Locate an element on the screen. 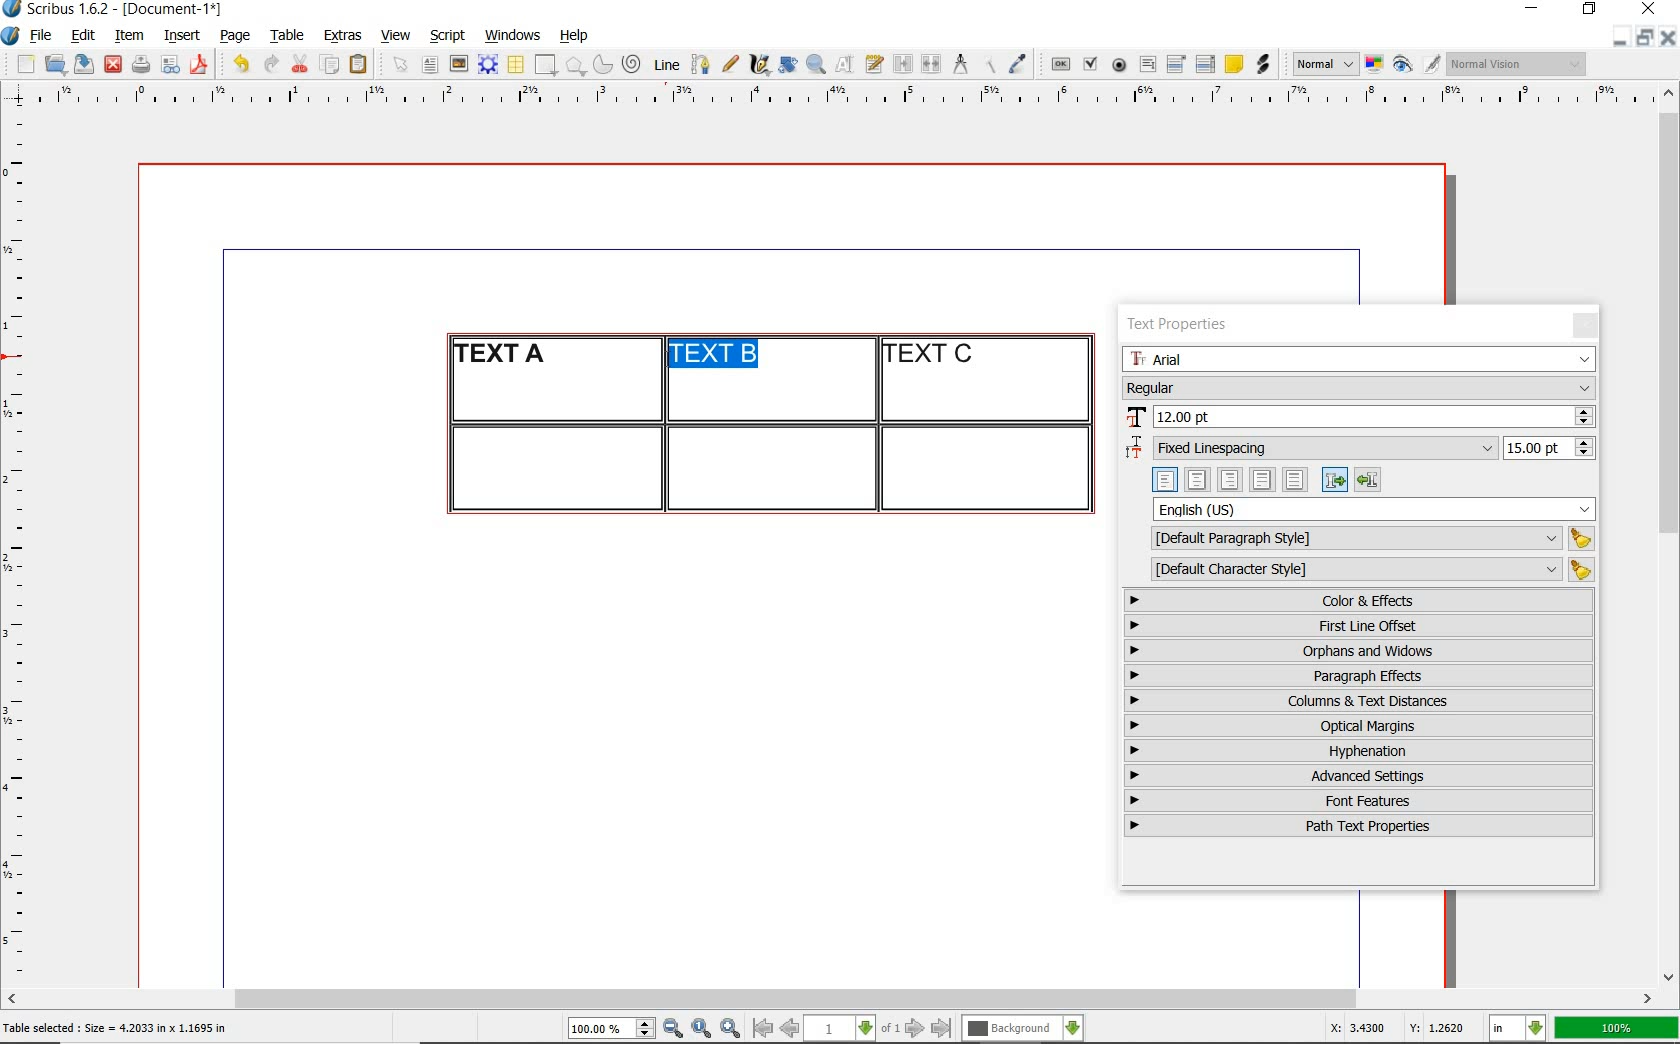  arc is located at coordinates (602, 64).